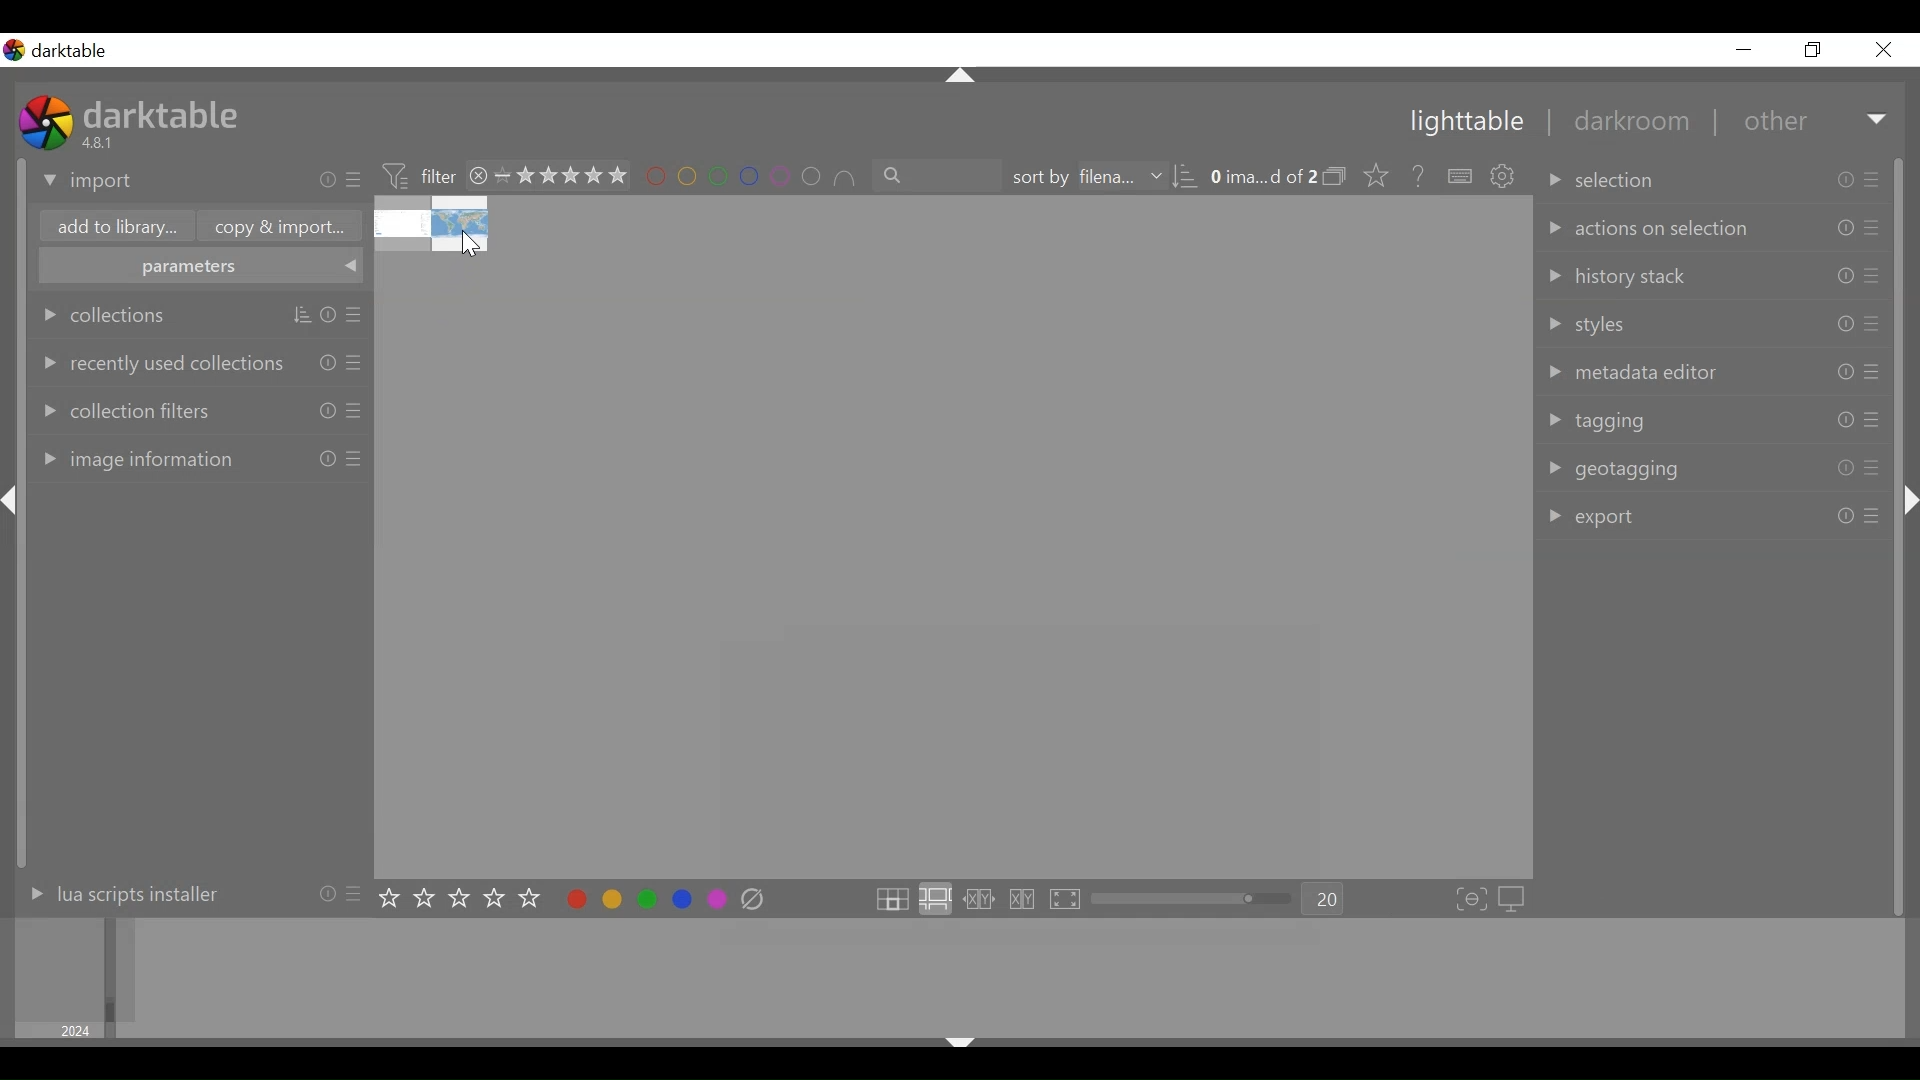 This screenshot has width=1920, height=1080. Describe the element at coordinates (1658, 326) in the screenshot. I see `styles` at that location.